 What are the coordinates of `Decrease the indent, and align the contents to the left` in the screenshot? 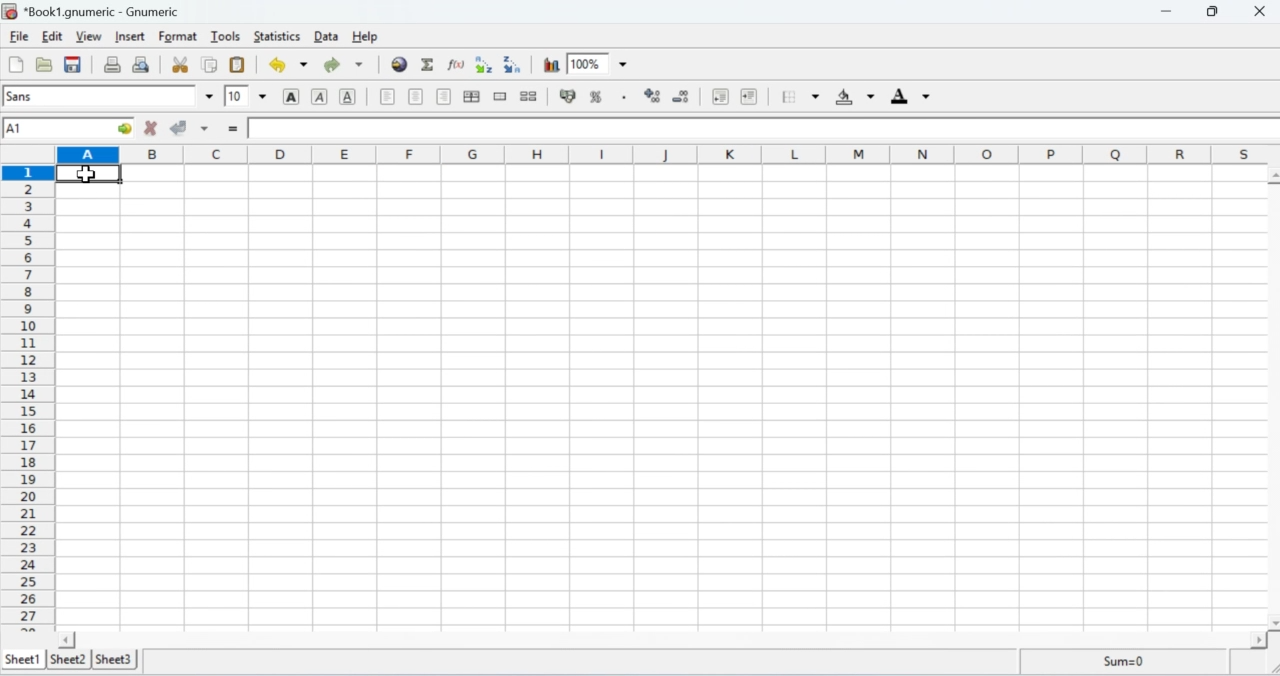 It's located at (720, 96).